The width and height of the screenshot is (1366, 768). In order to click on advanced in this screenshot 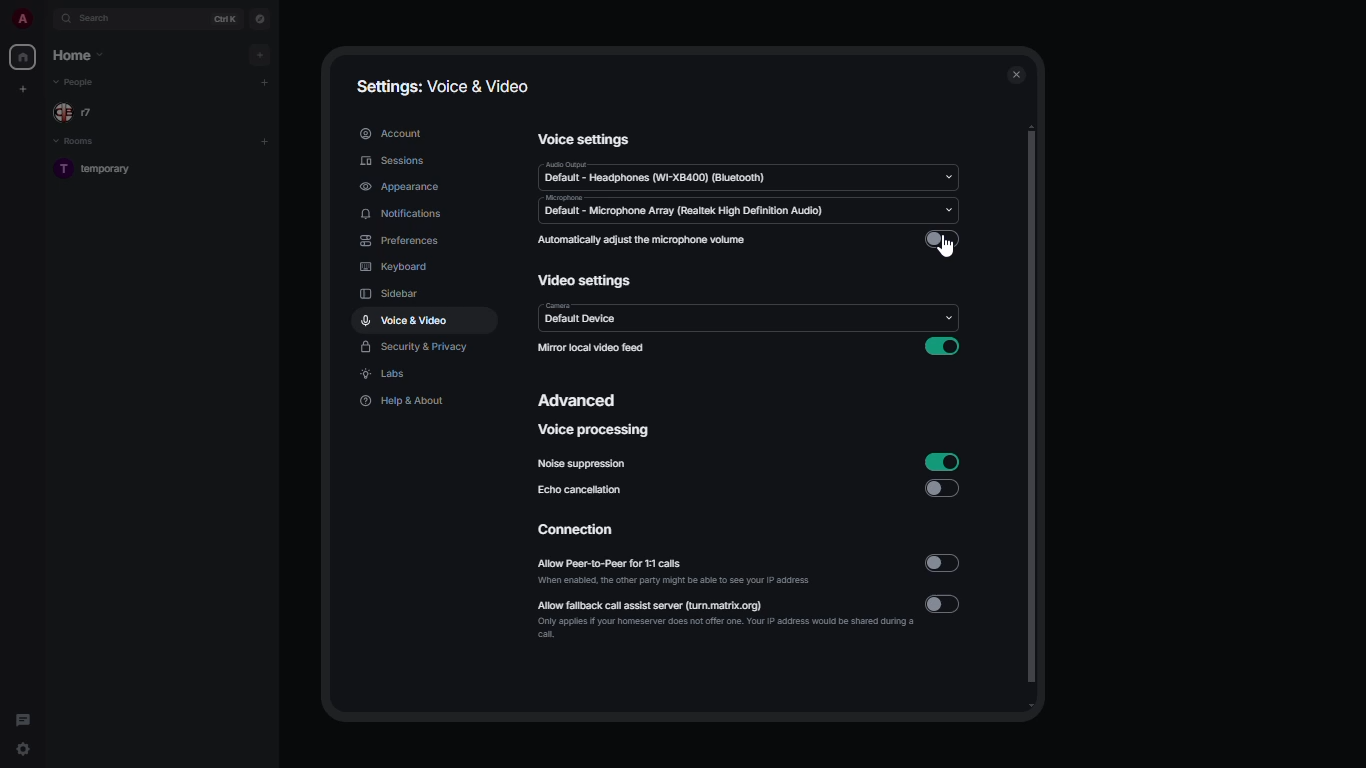, I will do `click(579, 402)`.